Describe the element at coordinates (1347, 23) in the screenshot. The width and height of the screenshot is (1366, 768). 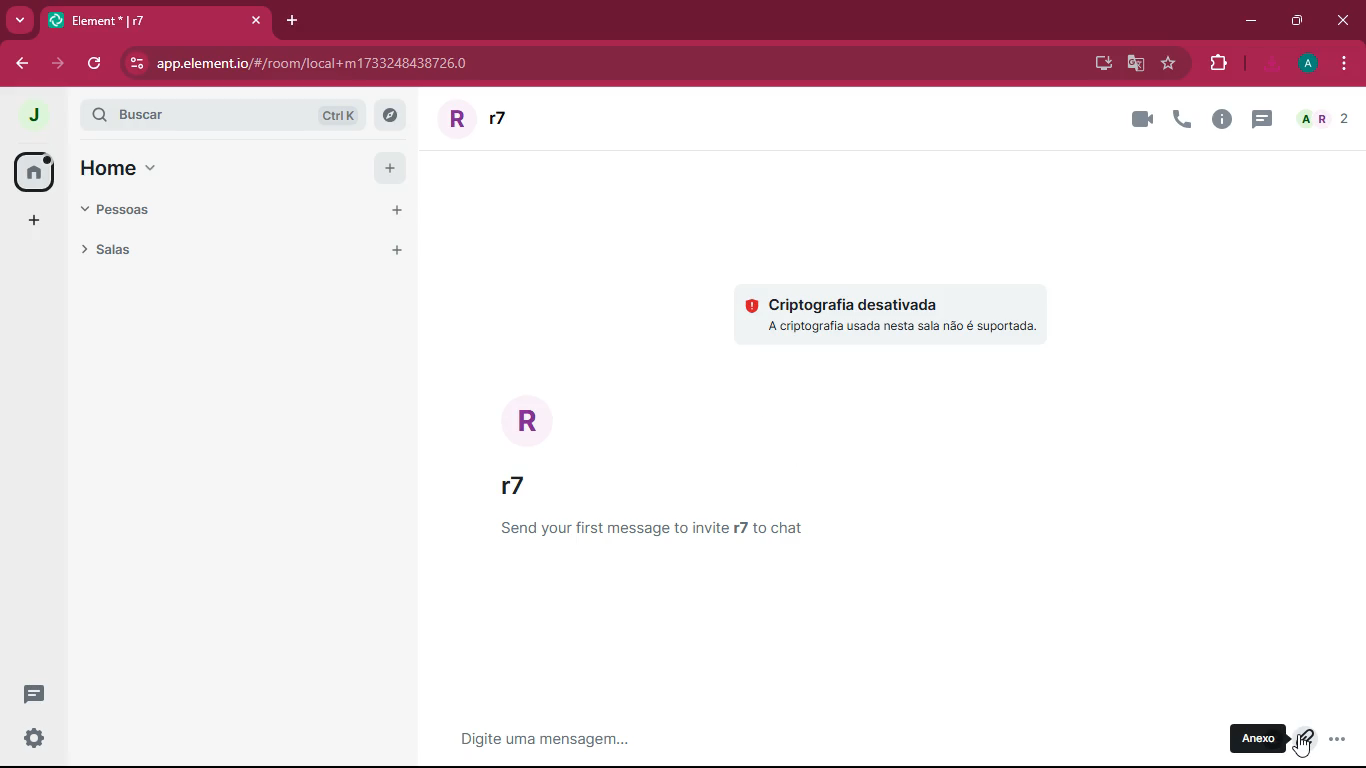
I see `close` at that location.